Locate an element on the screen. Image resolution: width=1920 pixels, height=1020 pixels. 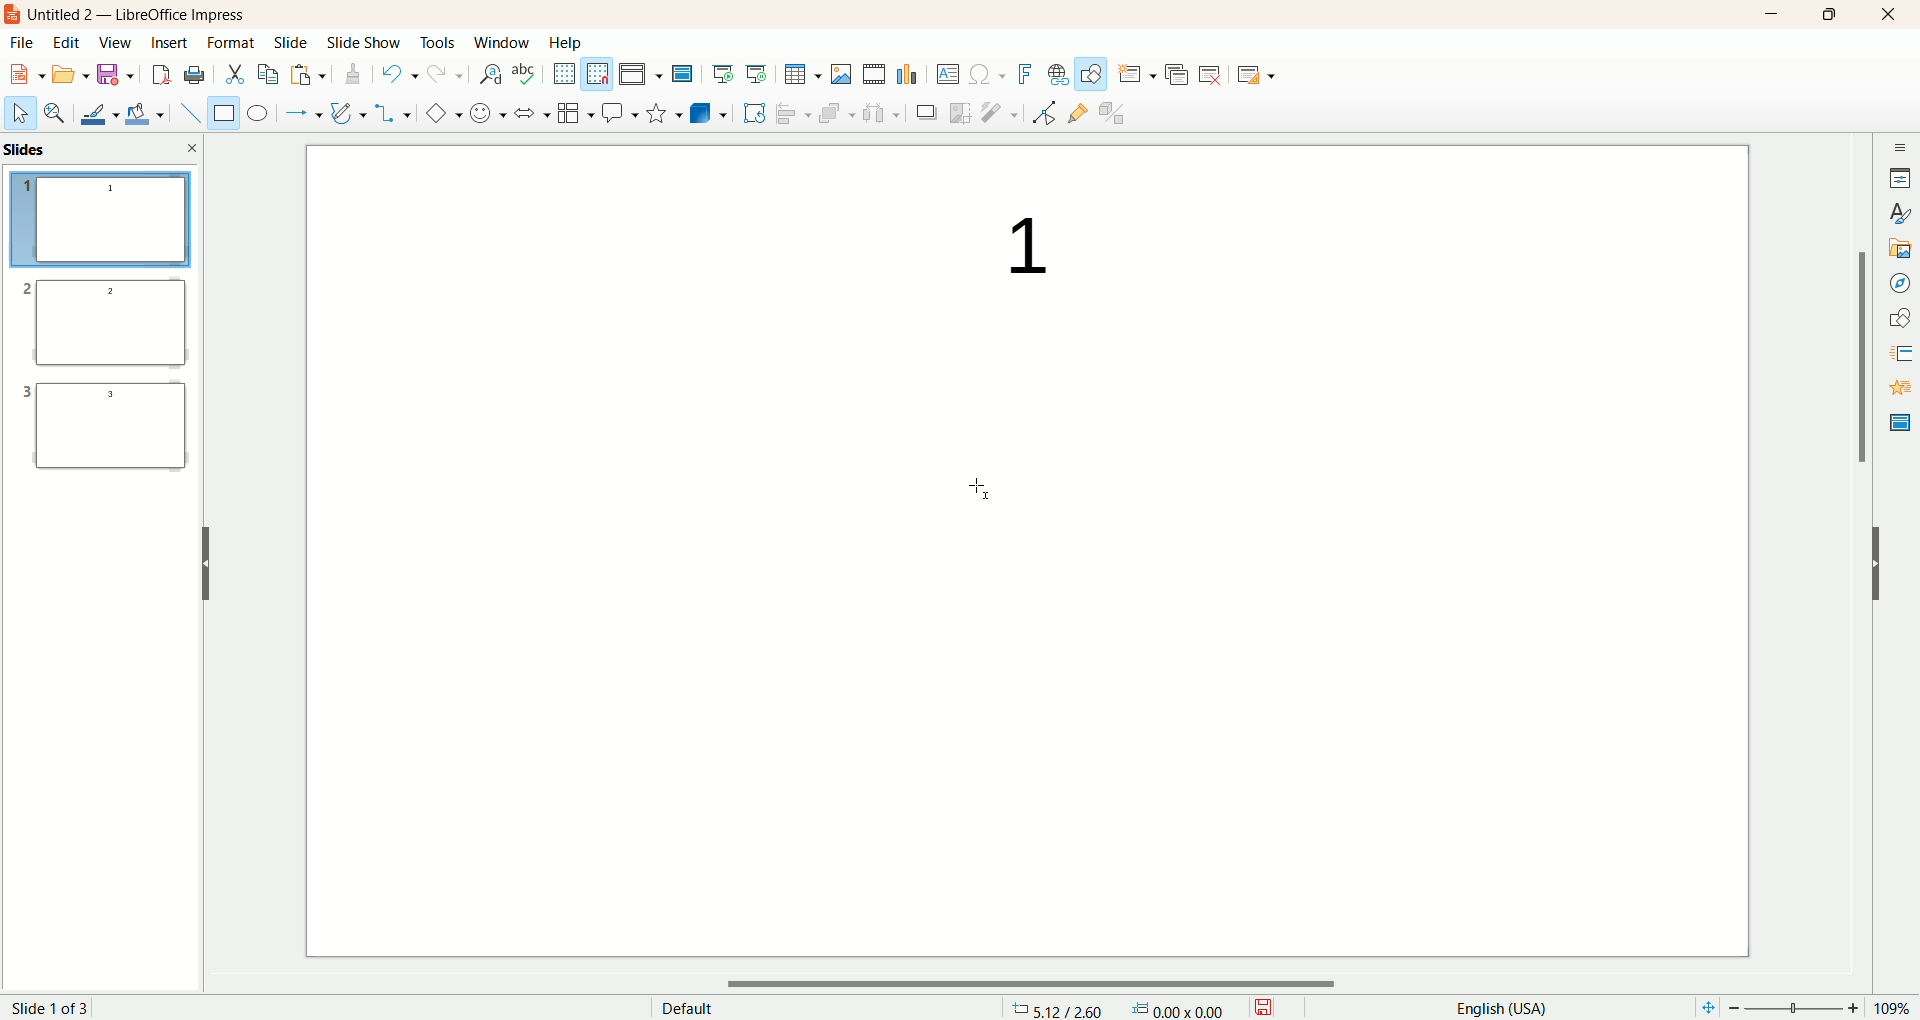
style is located at coordinates (1898, 214).